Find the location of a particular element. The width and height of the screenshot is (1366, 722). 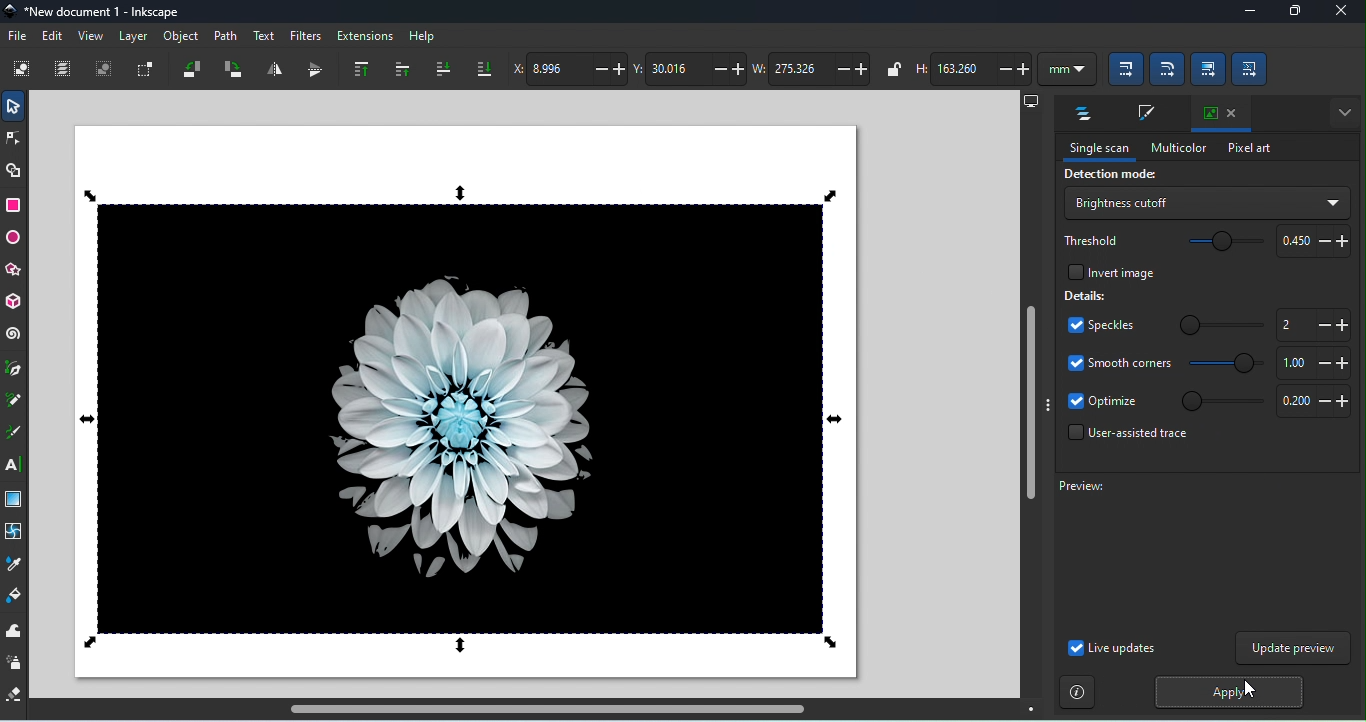

When scaling rectangles, scale the radii of the rounded corners is located at coordinates (1167, 70).